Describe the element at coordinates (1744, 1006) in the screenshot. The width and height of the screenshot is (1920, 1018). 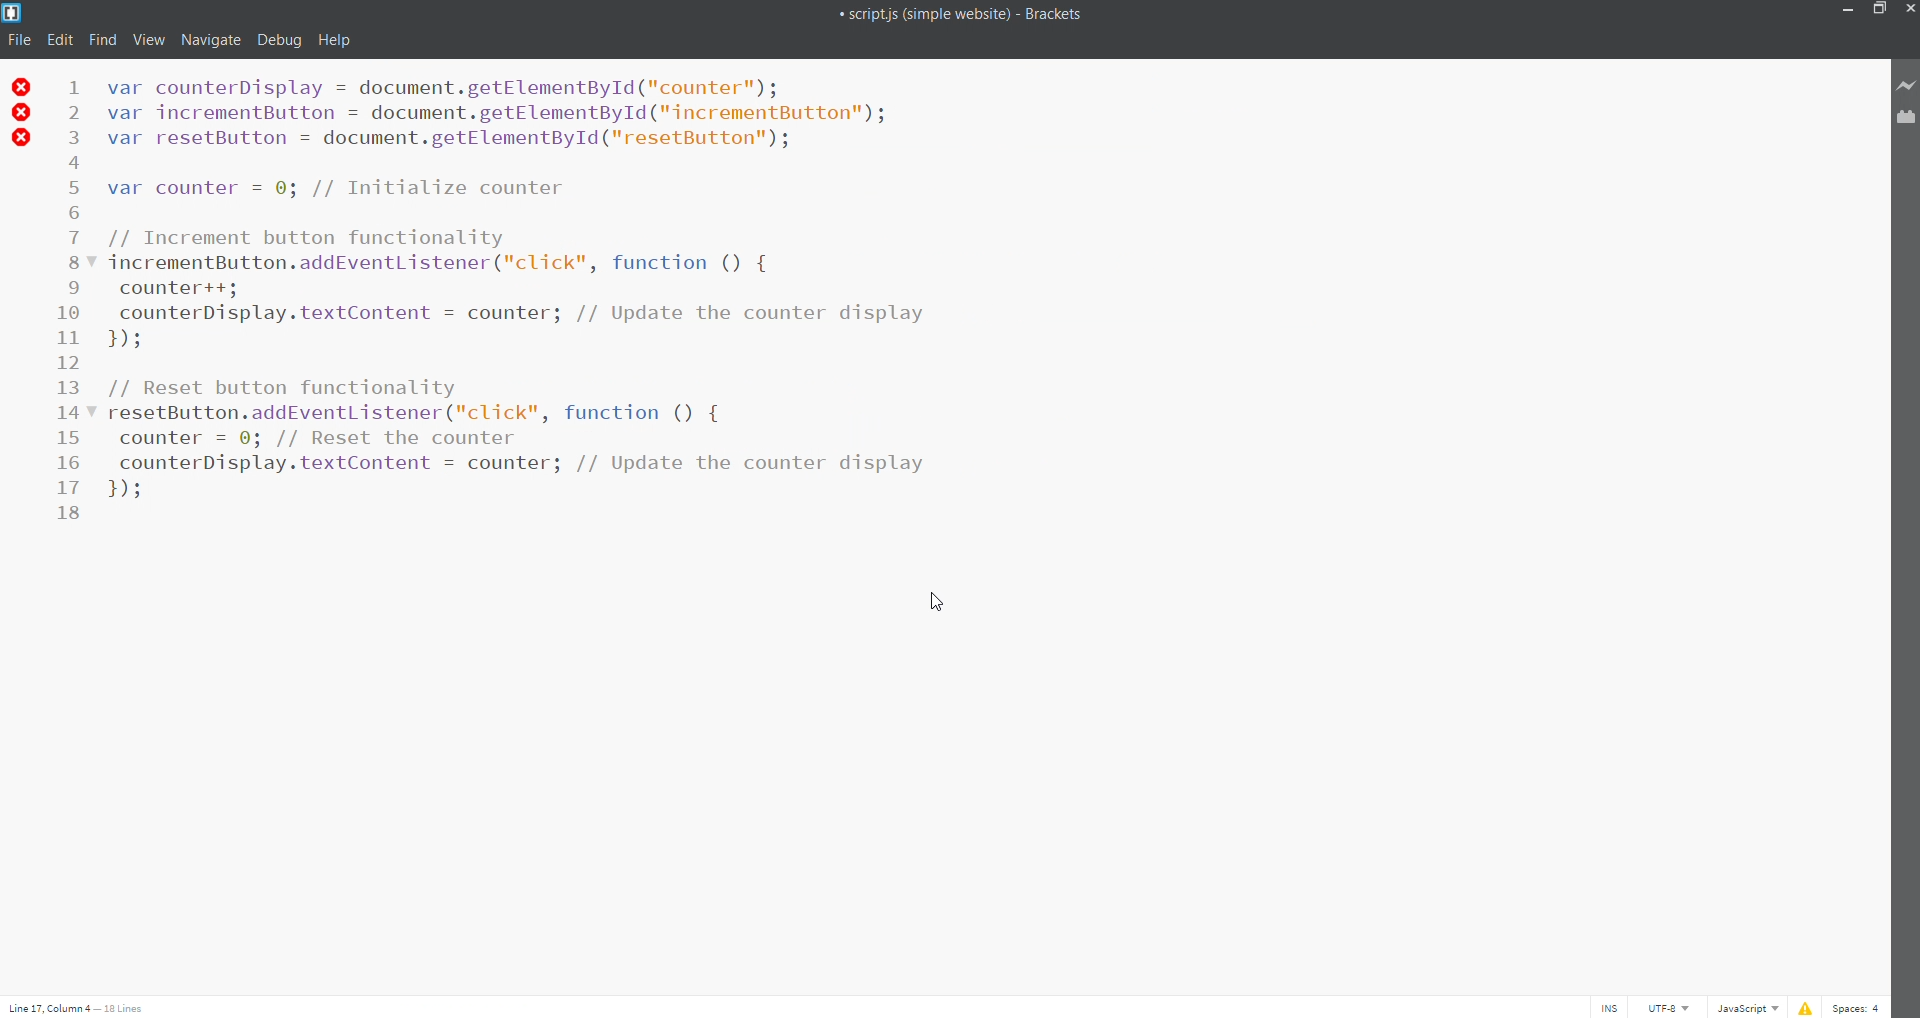
I see `file type - javascript` at that location.